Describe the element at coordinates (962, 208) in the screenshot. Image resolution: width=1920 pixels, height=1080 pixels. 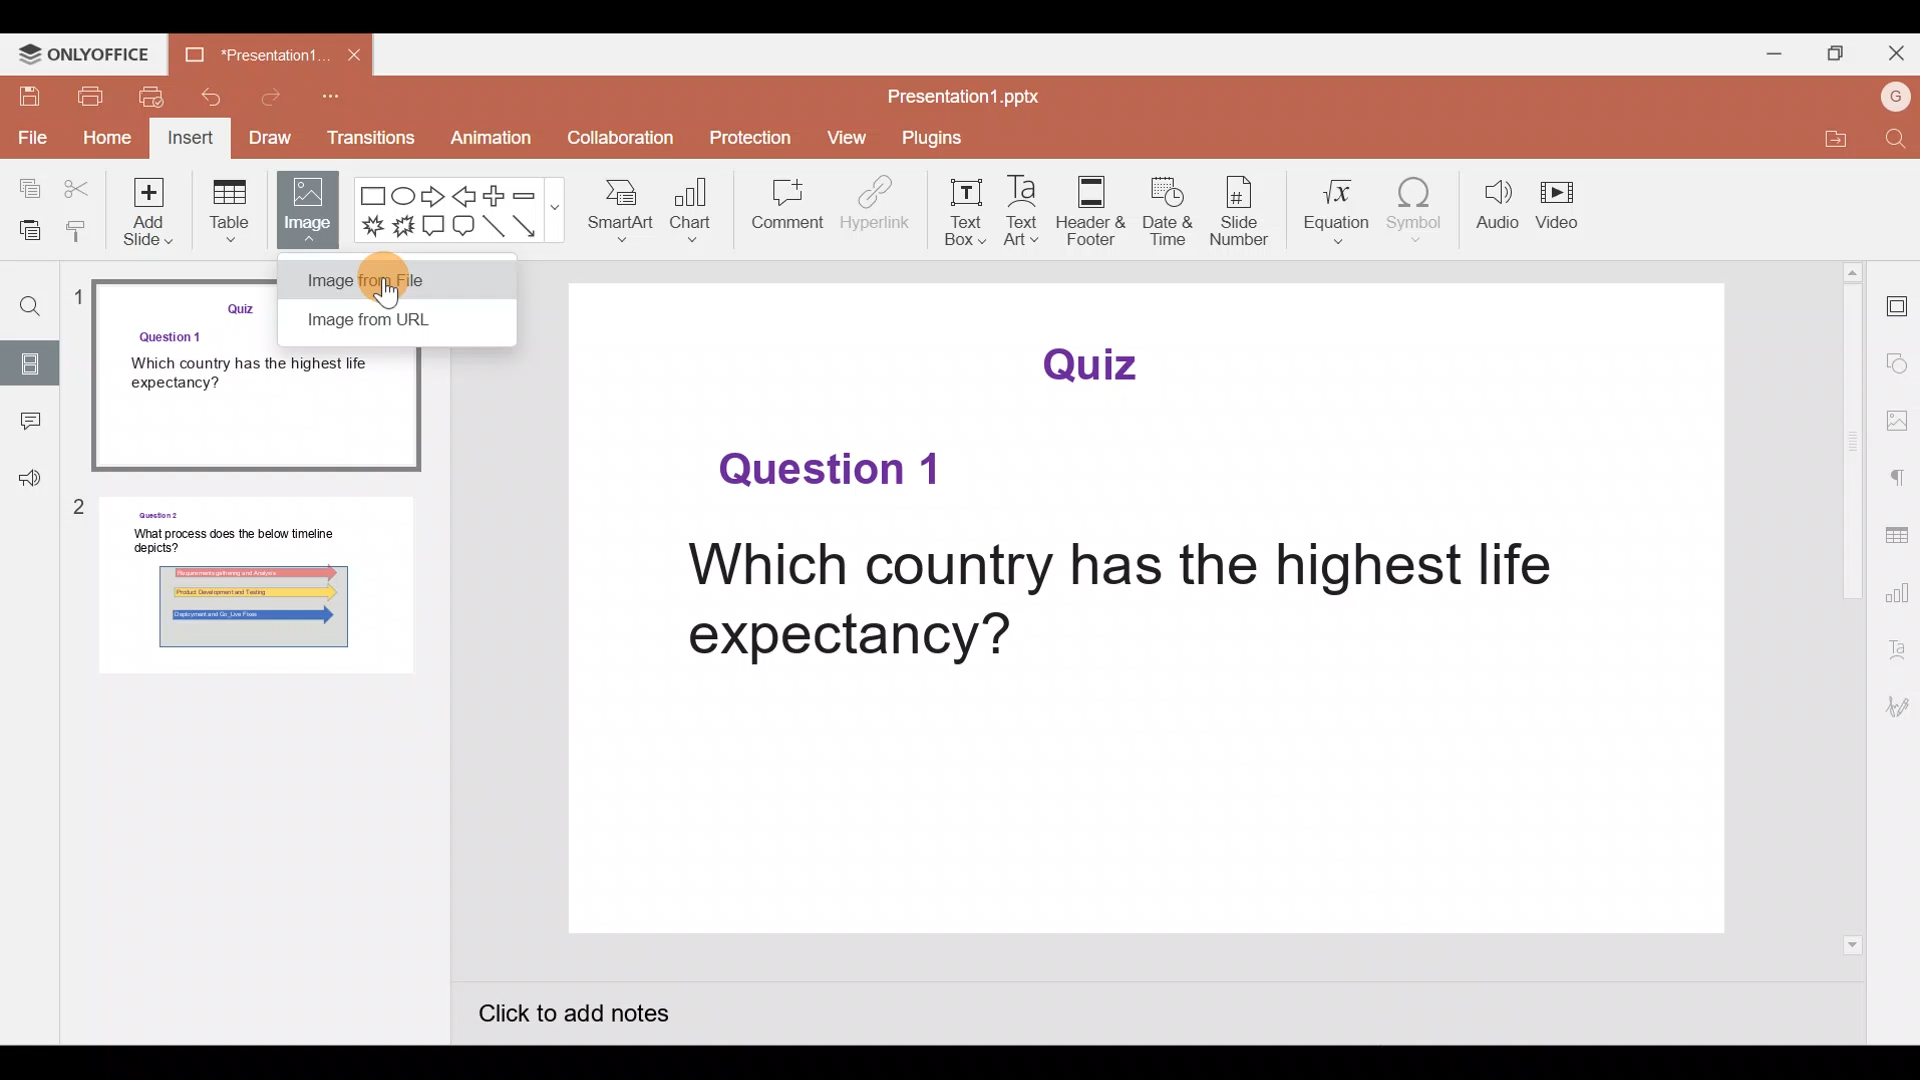
I see `Text box` at that location.